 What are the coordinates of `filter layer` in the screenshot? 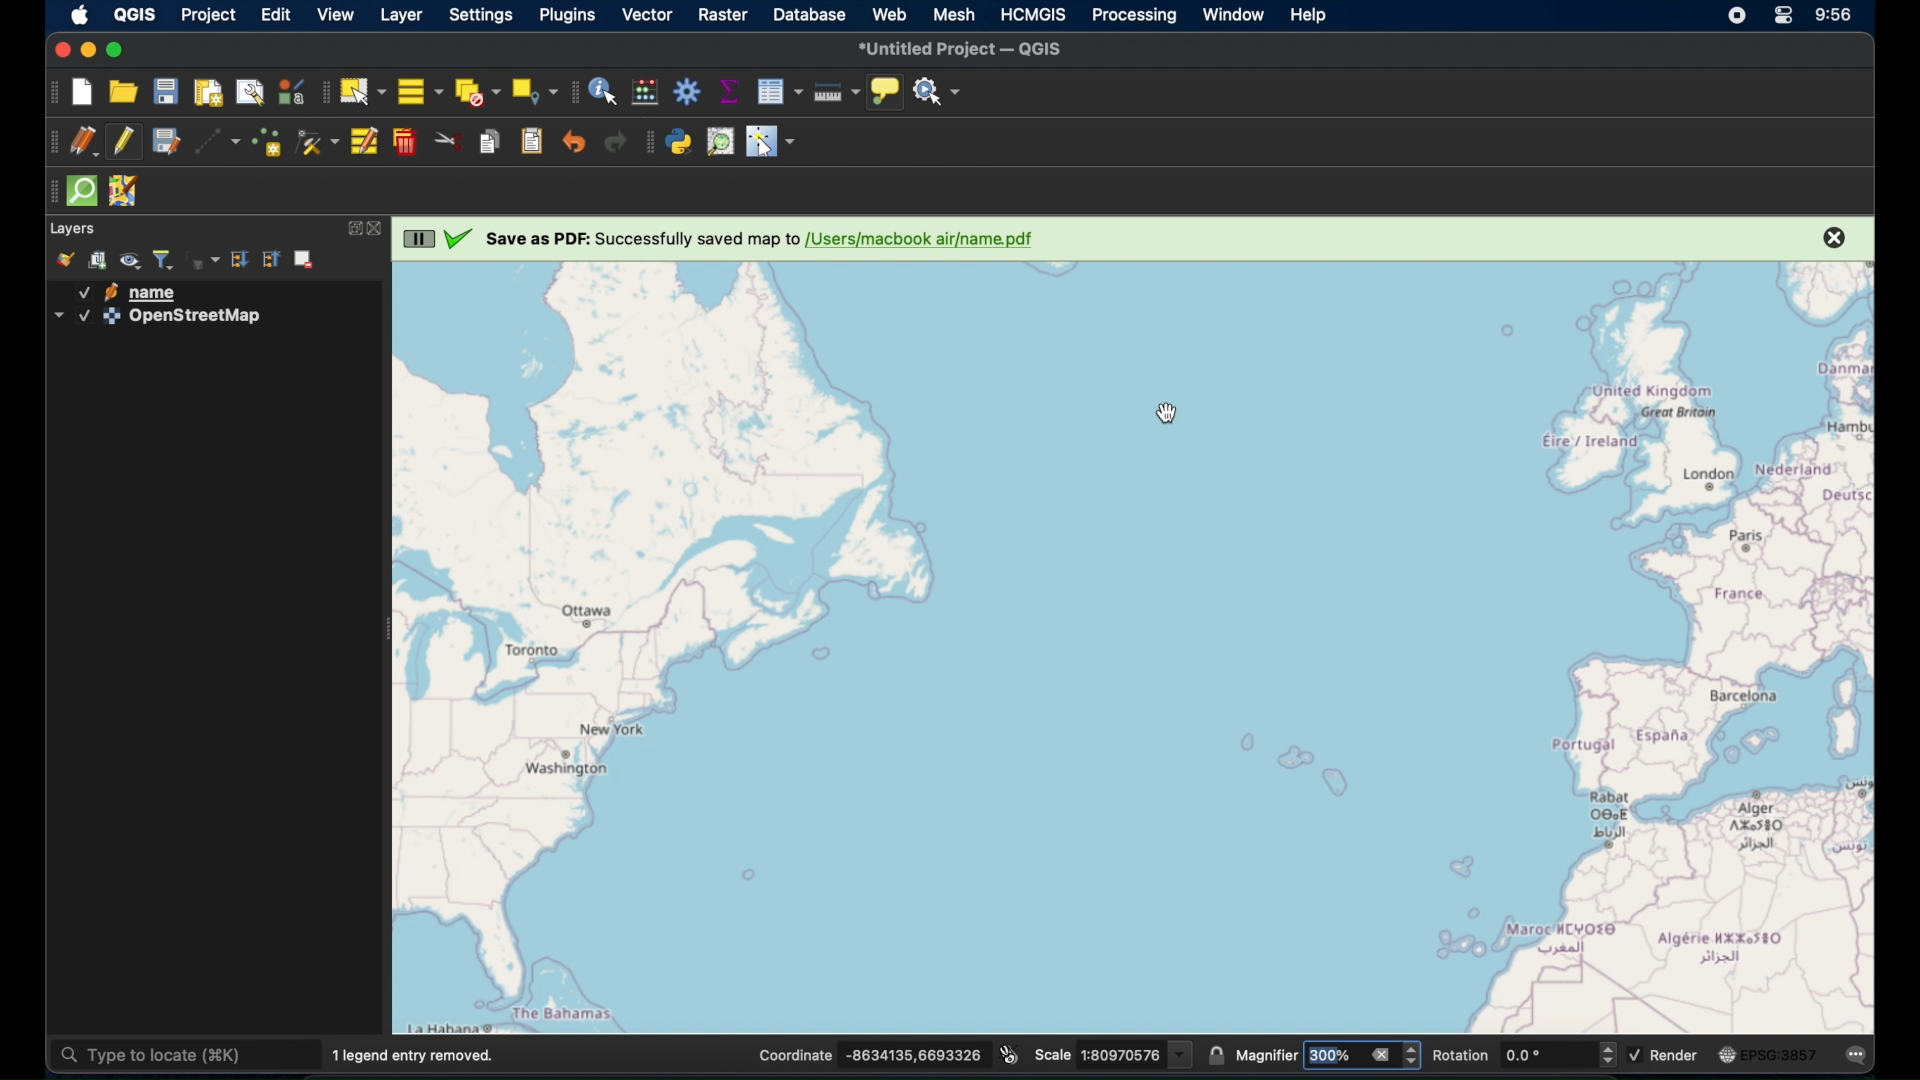 It's located at (163, 259).